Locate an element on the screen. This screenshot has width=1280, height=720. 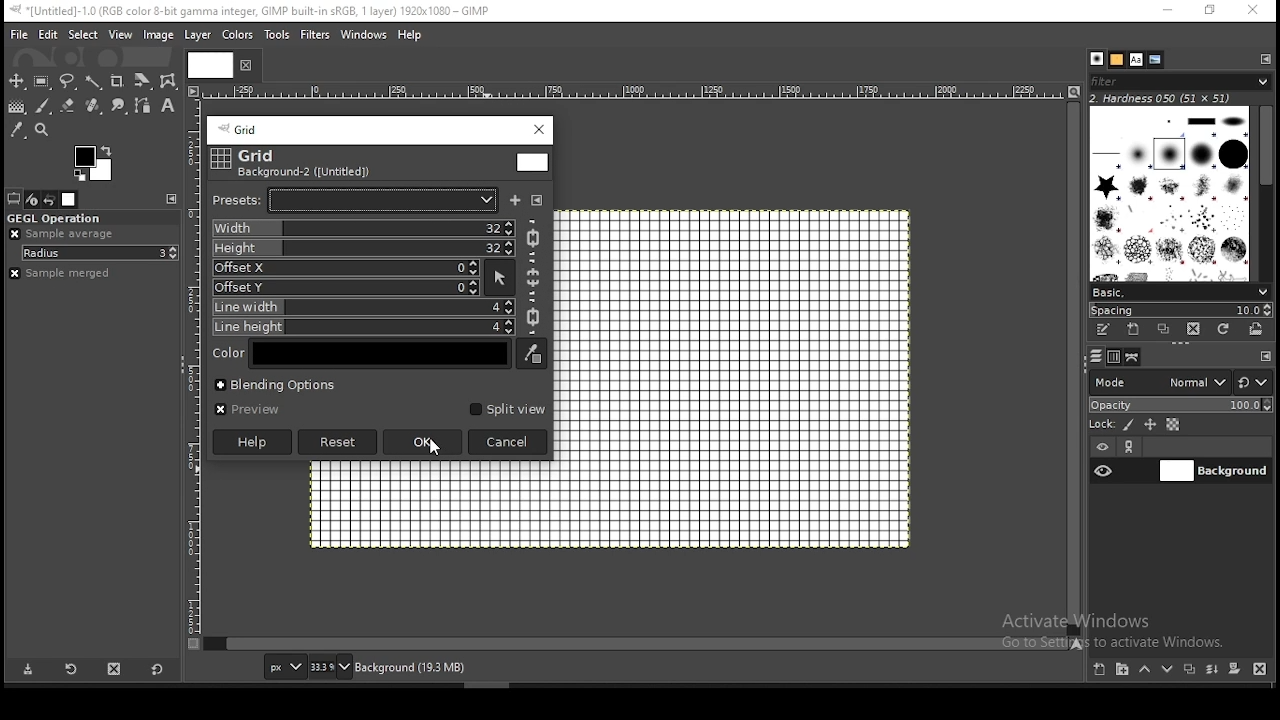
free selection tool is located at coordinates (68, 81).